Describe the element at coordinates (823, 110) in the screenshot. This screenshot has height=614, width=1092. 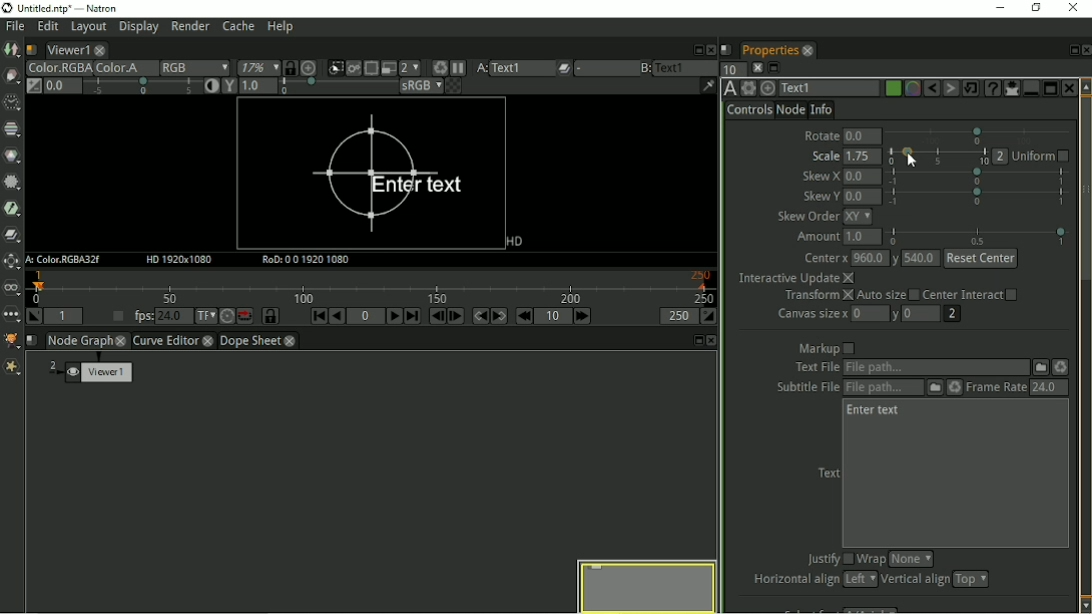
I see `Info` at that location.